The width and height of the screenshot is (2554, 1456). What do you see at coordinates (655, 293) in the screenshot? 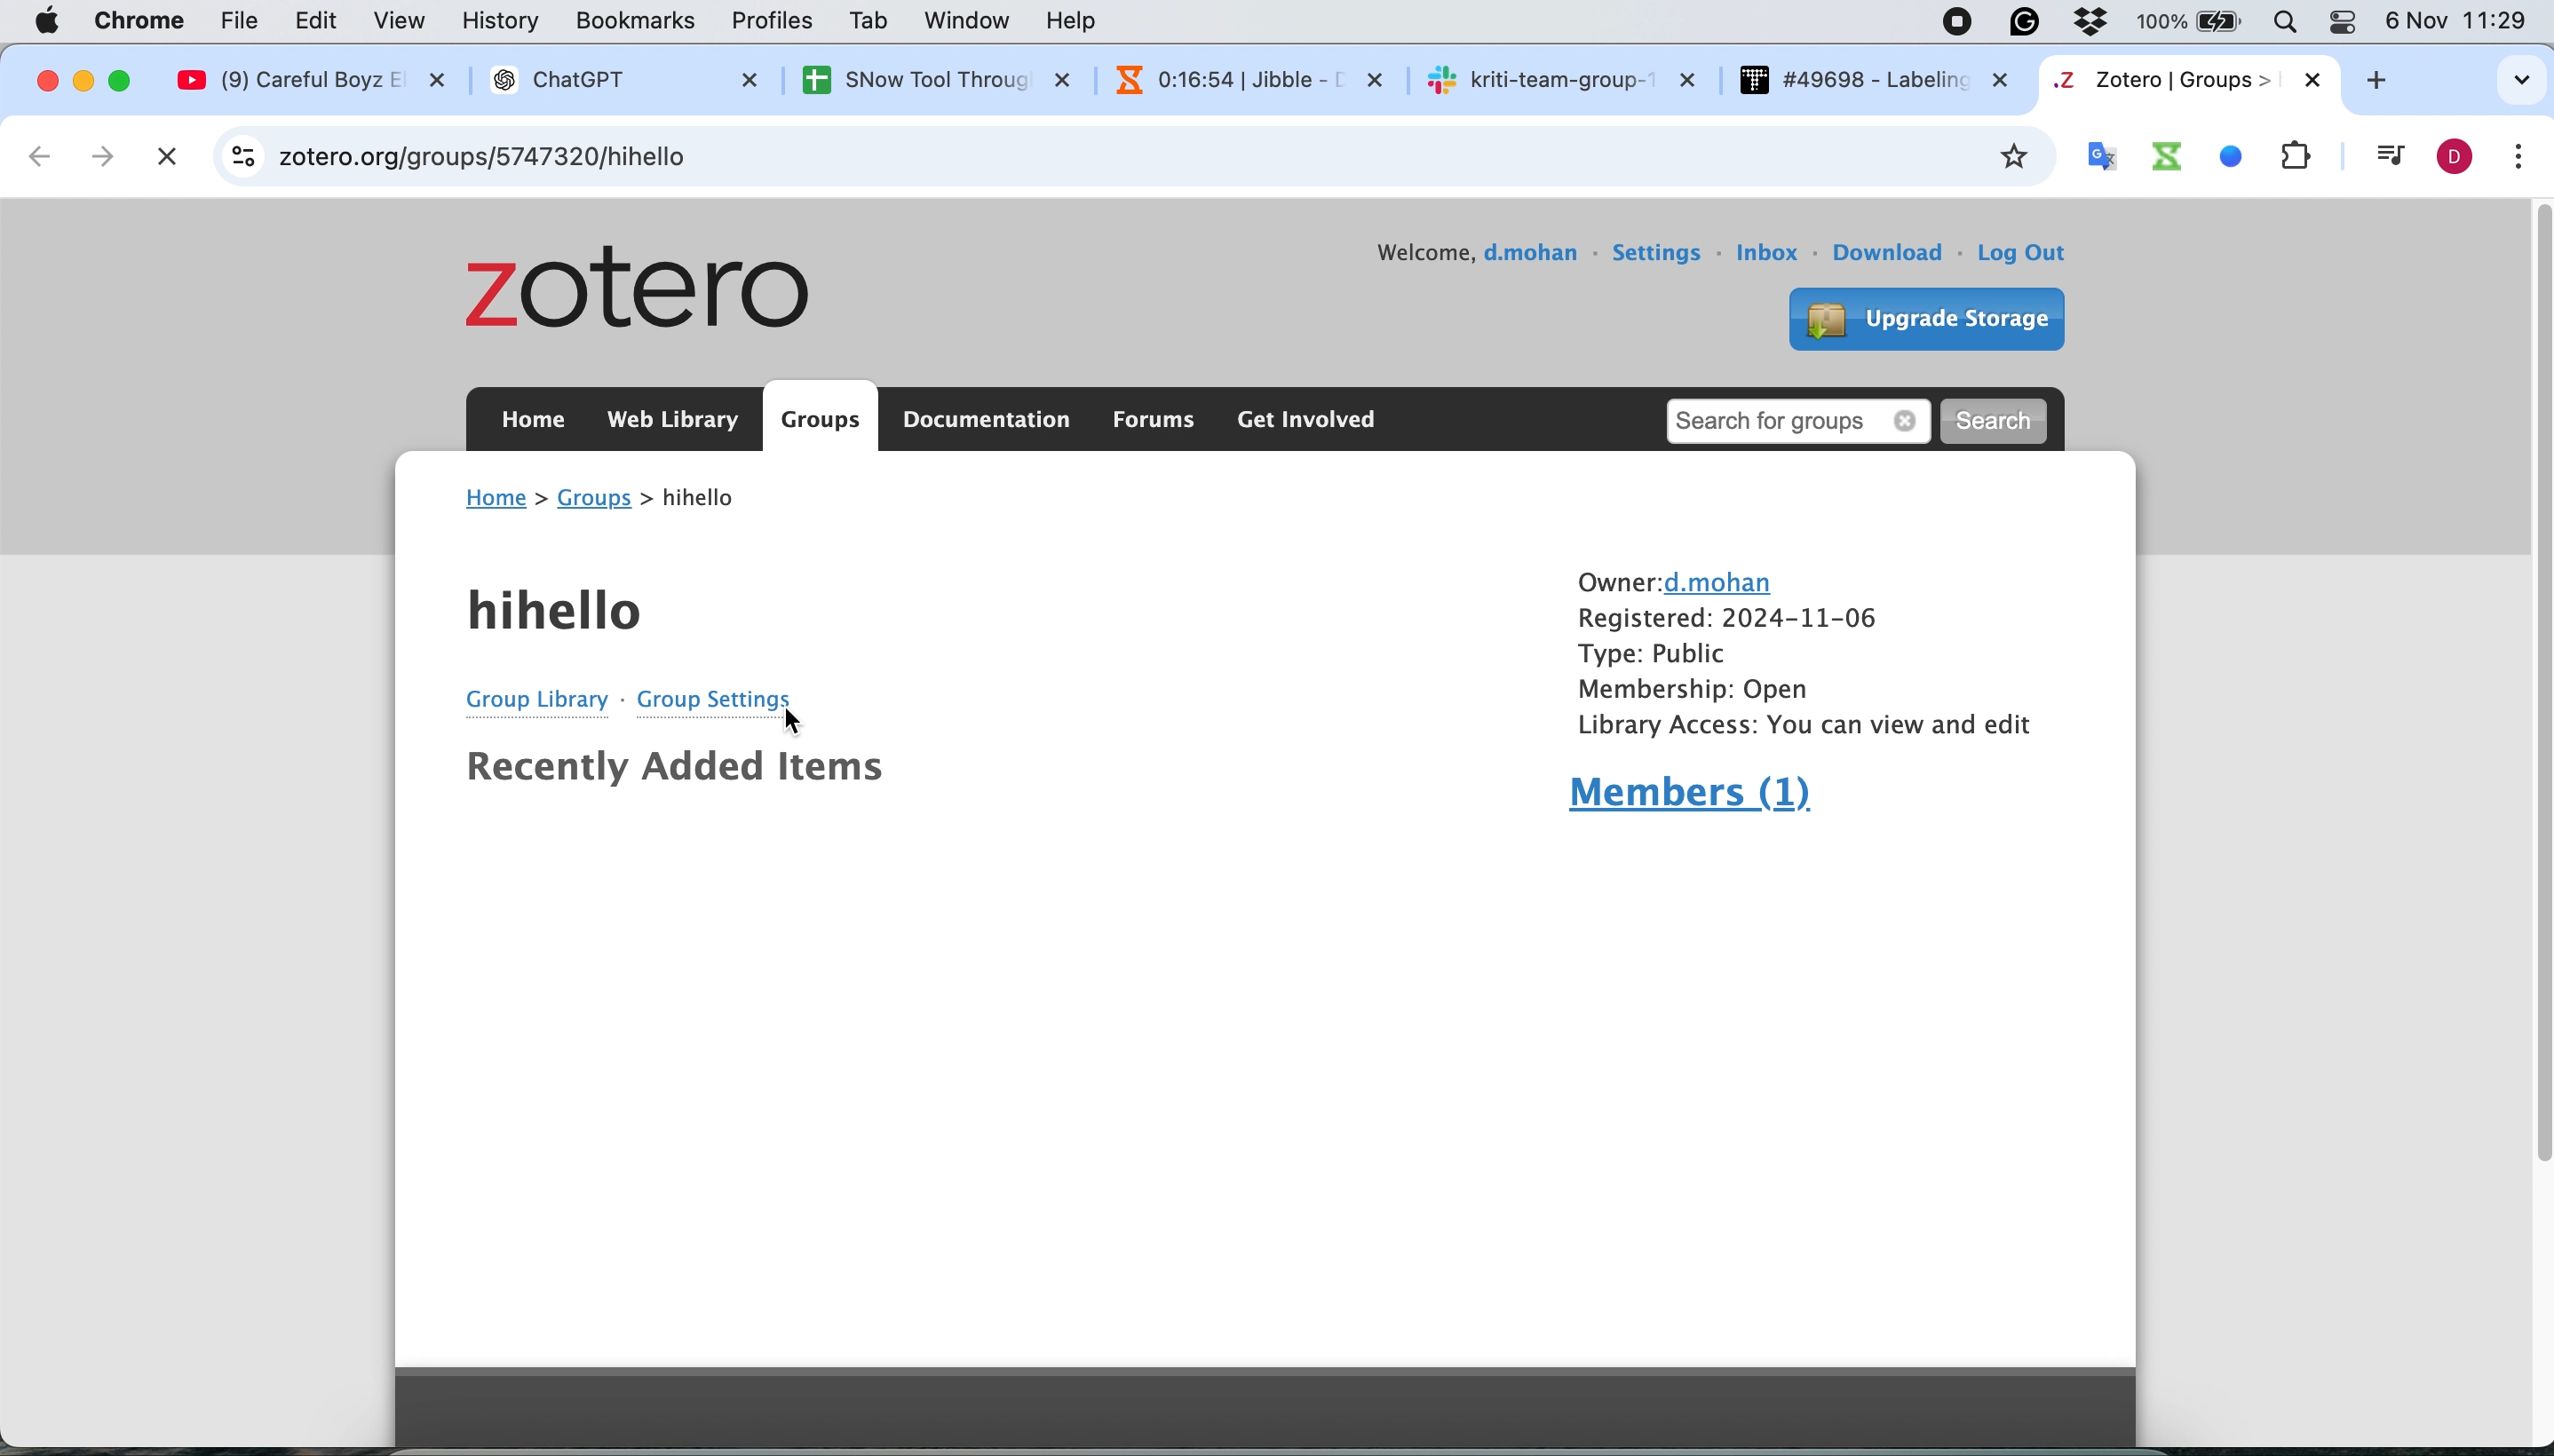
I see `zotero` at bounding box center [655, 293].